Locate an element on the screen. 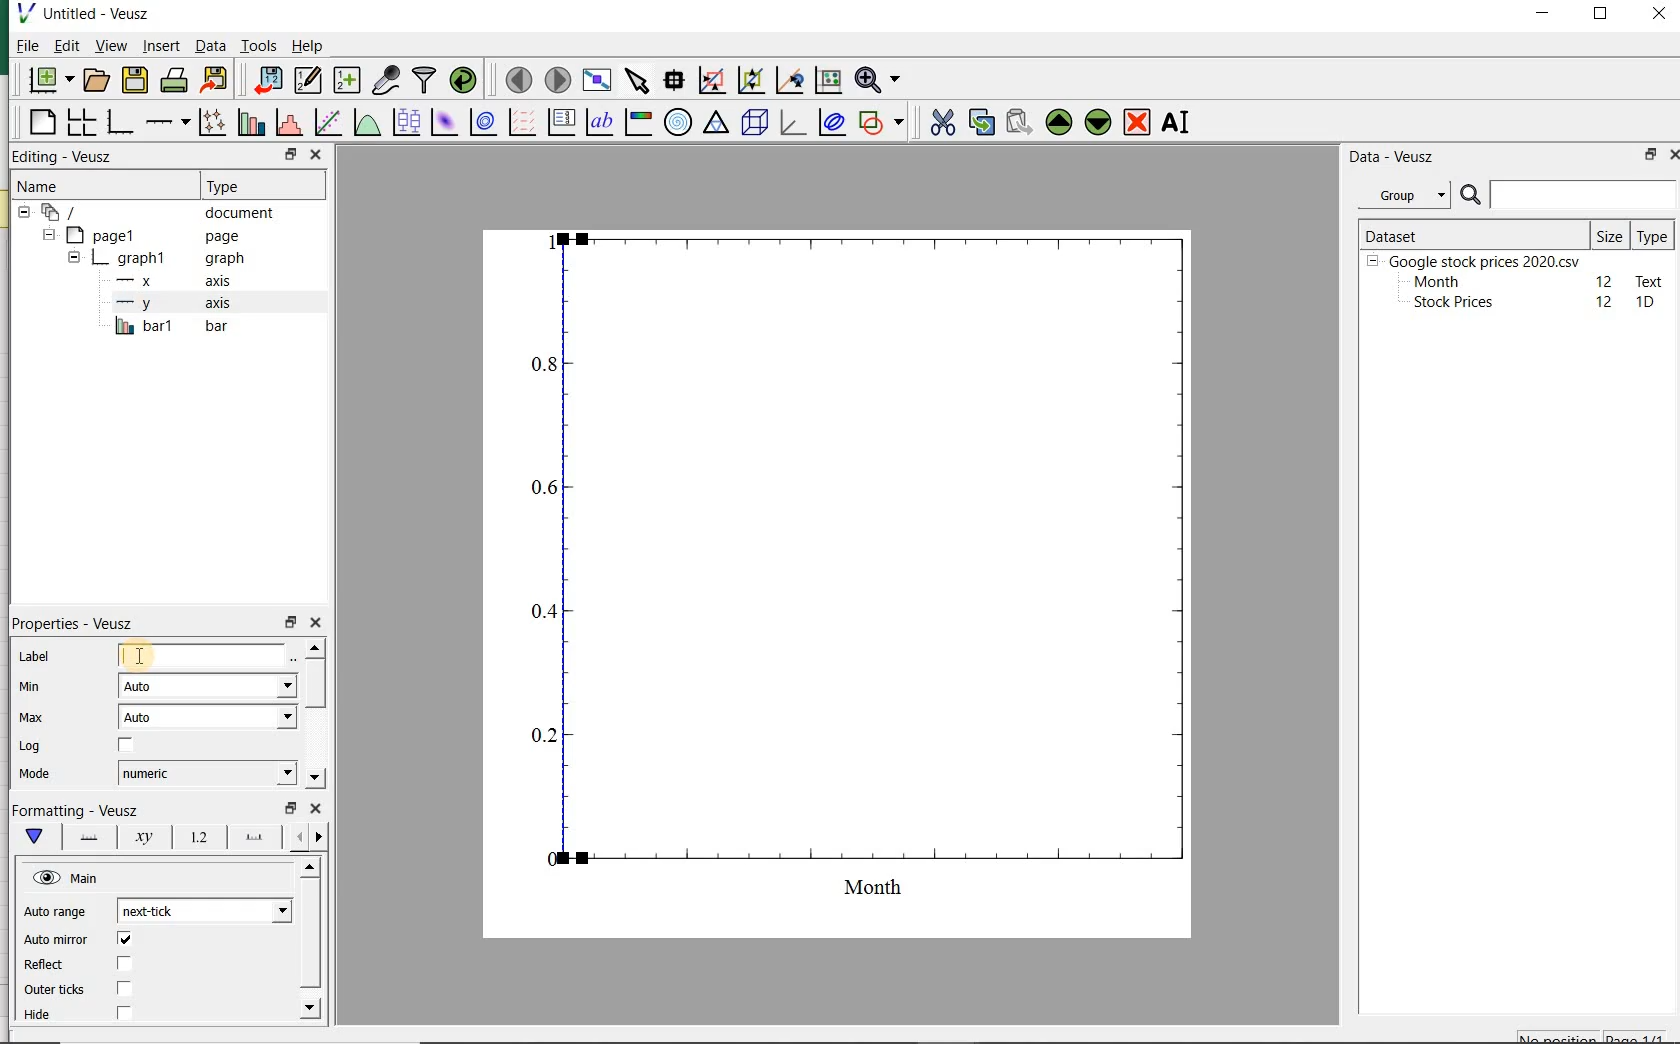 Image resolution: width=1680 pixels, height=1044 pixels. Formatting - Veusz is located at coordinates (78, 810).